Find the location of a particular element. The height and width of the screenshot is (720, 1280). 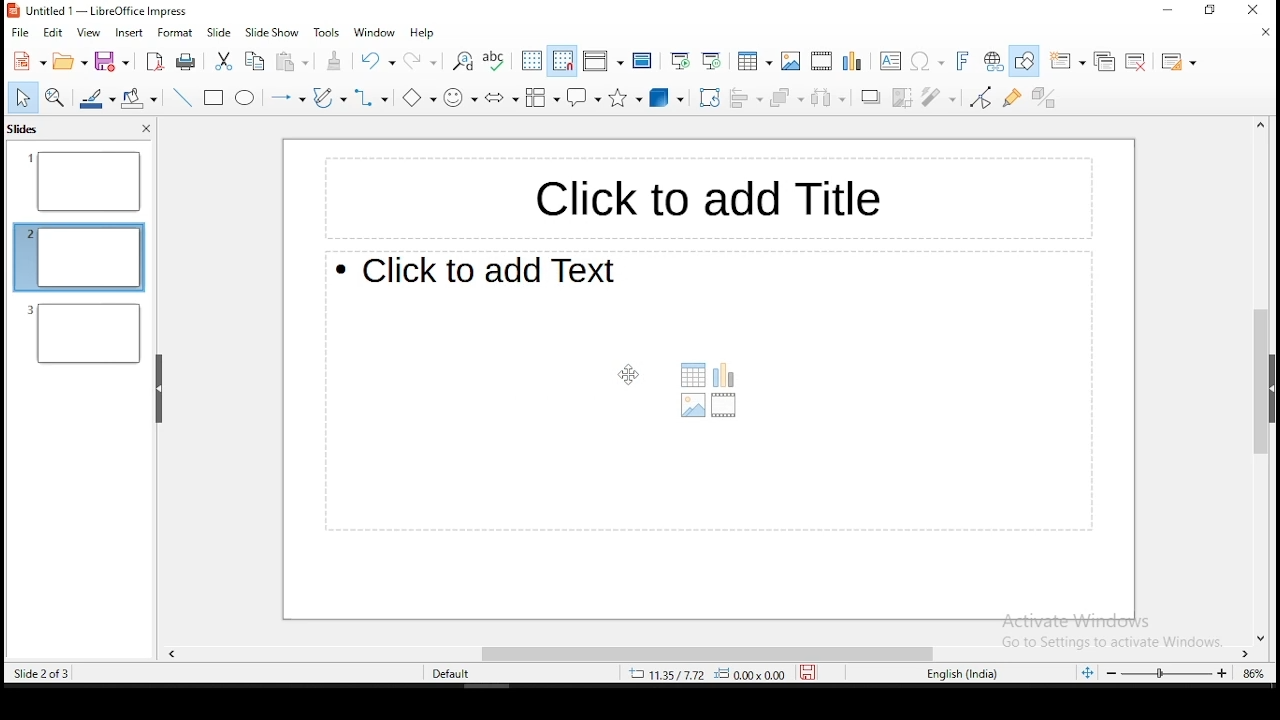

text box is located at coordinates (888, 61).